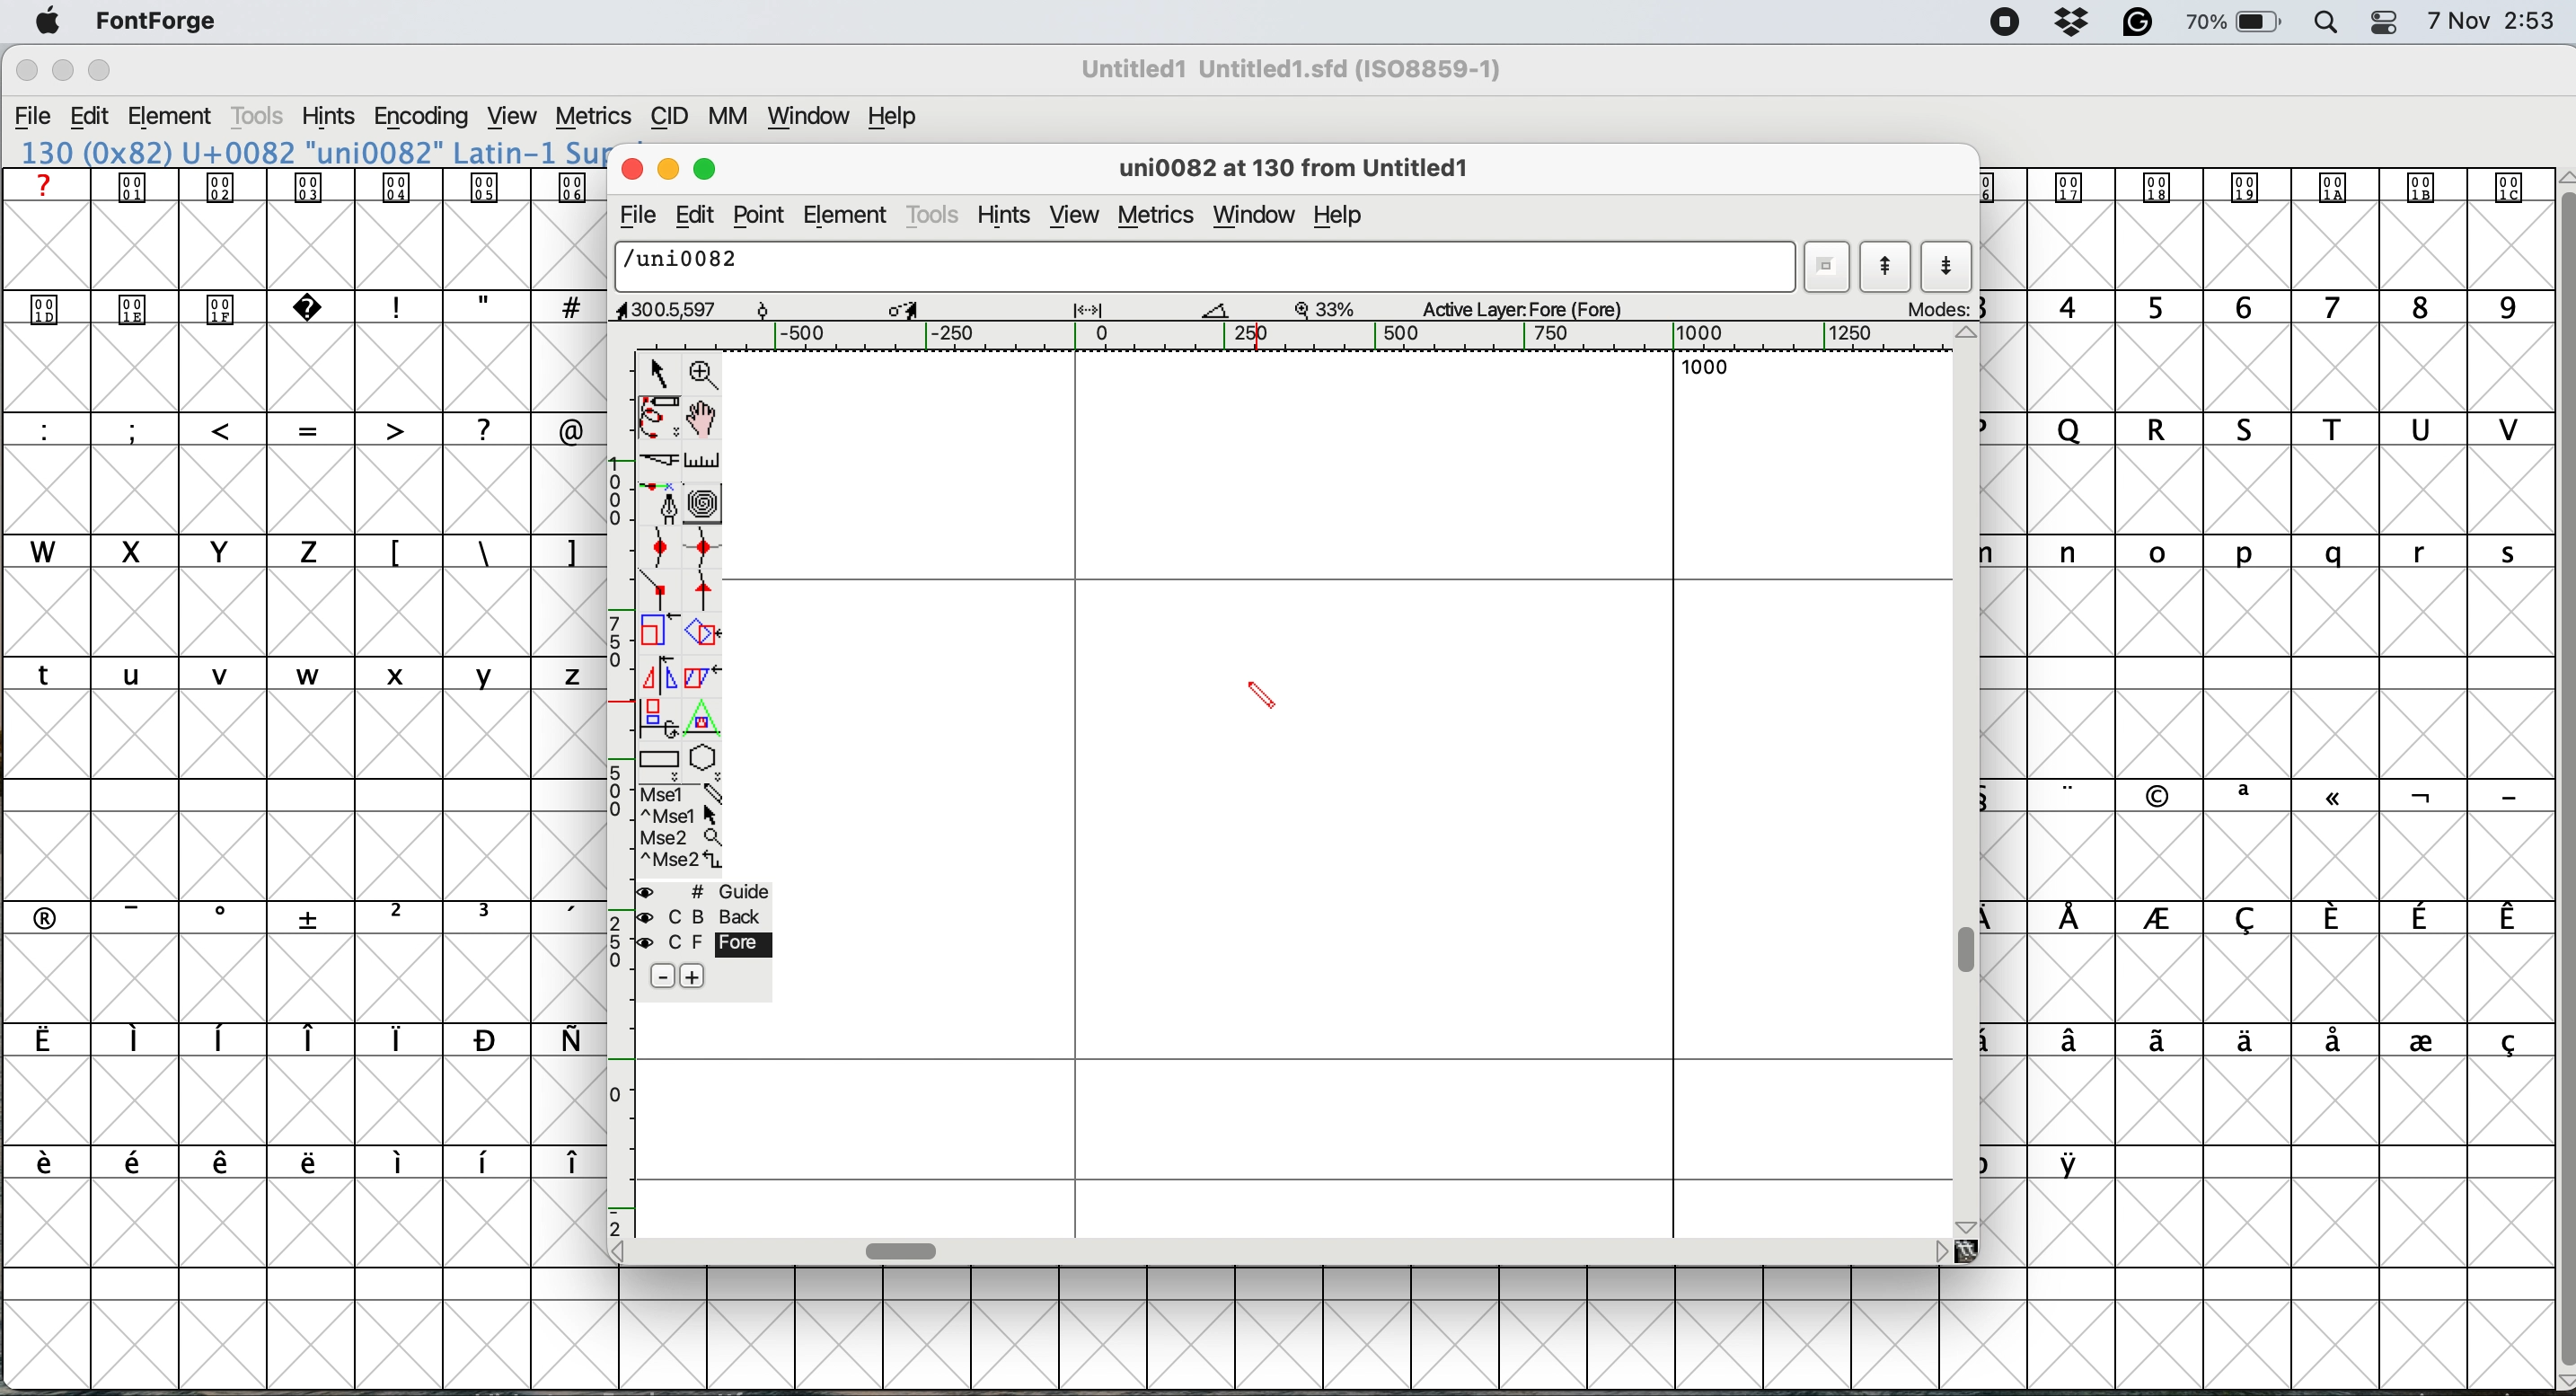  What do you see at coordinates (1972, 949) in the screenshot?
I see `vertical scroll bar` at bounding box center [1972, 949].